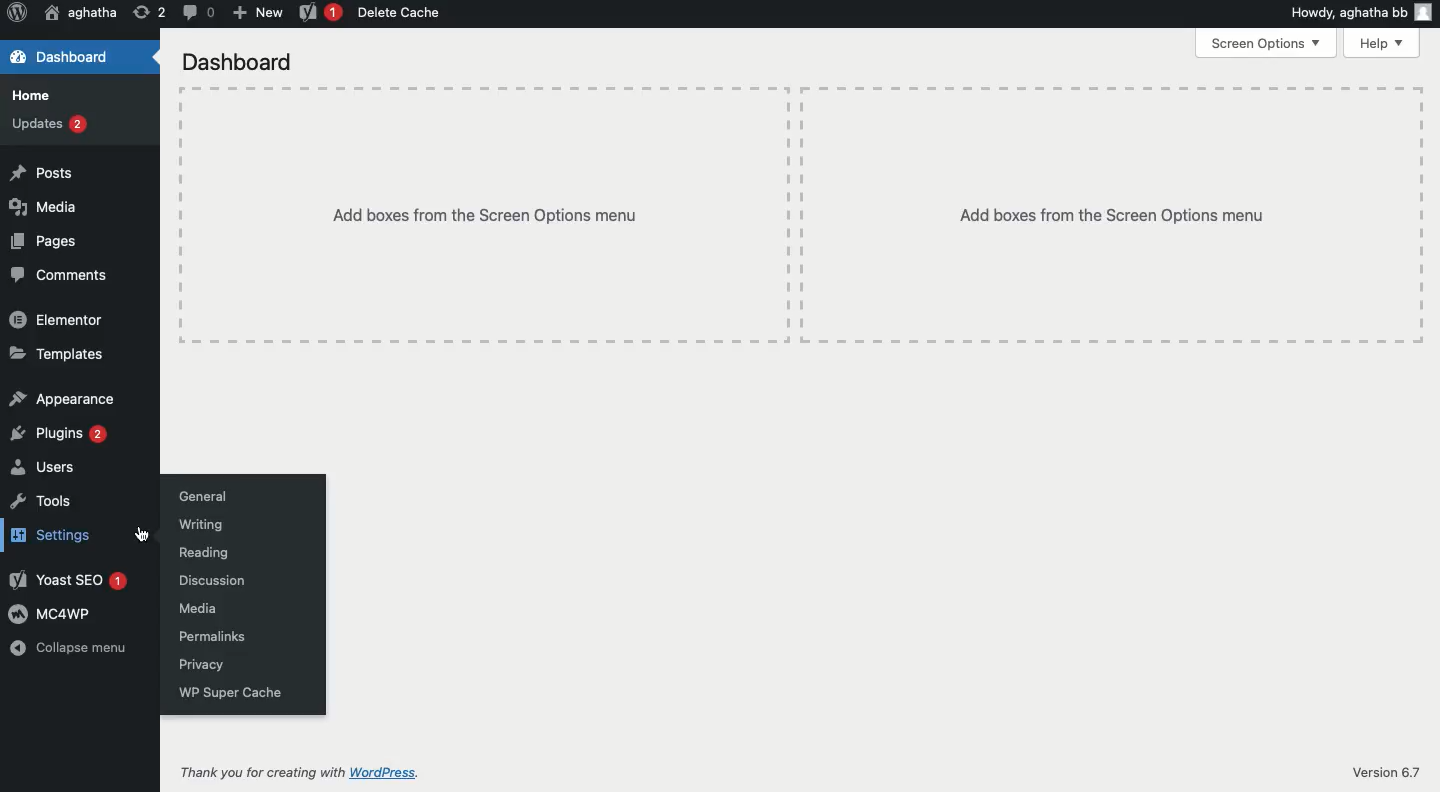 This screenshot has height=792, width=1440. I want to click on Settings, so click(47, 536).